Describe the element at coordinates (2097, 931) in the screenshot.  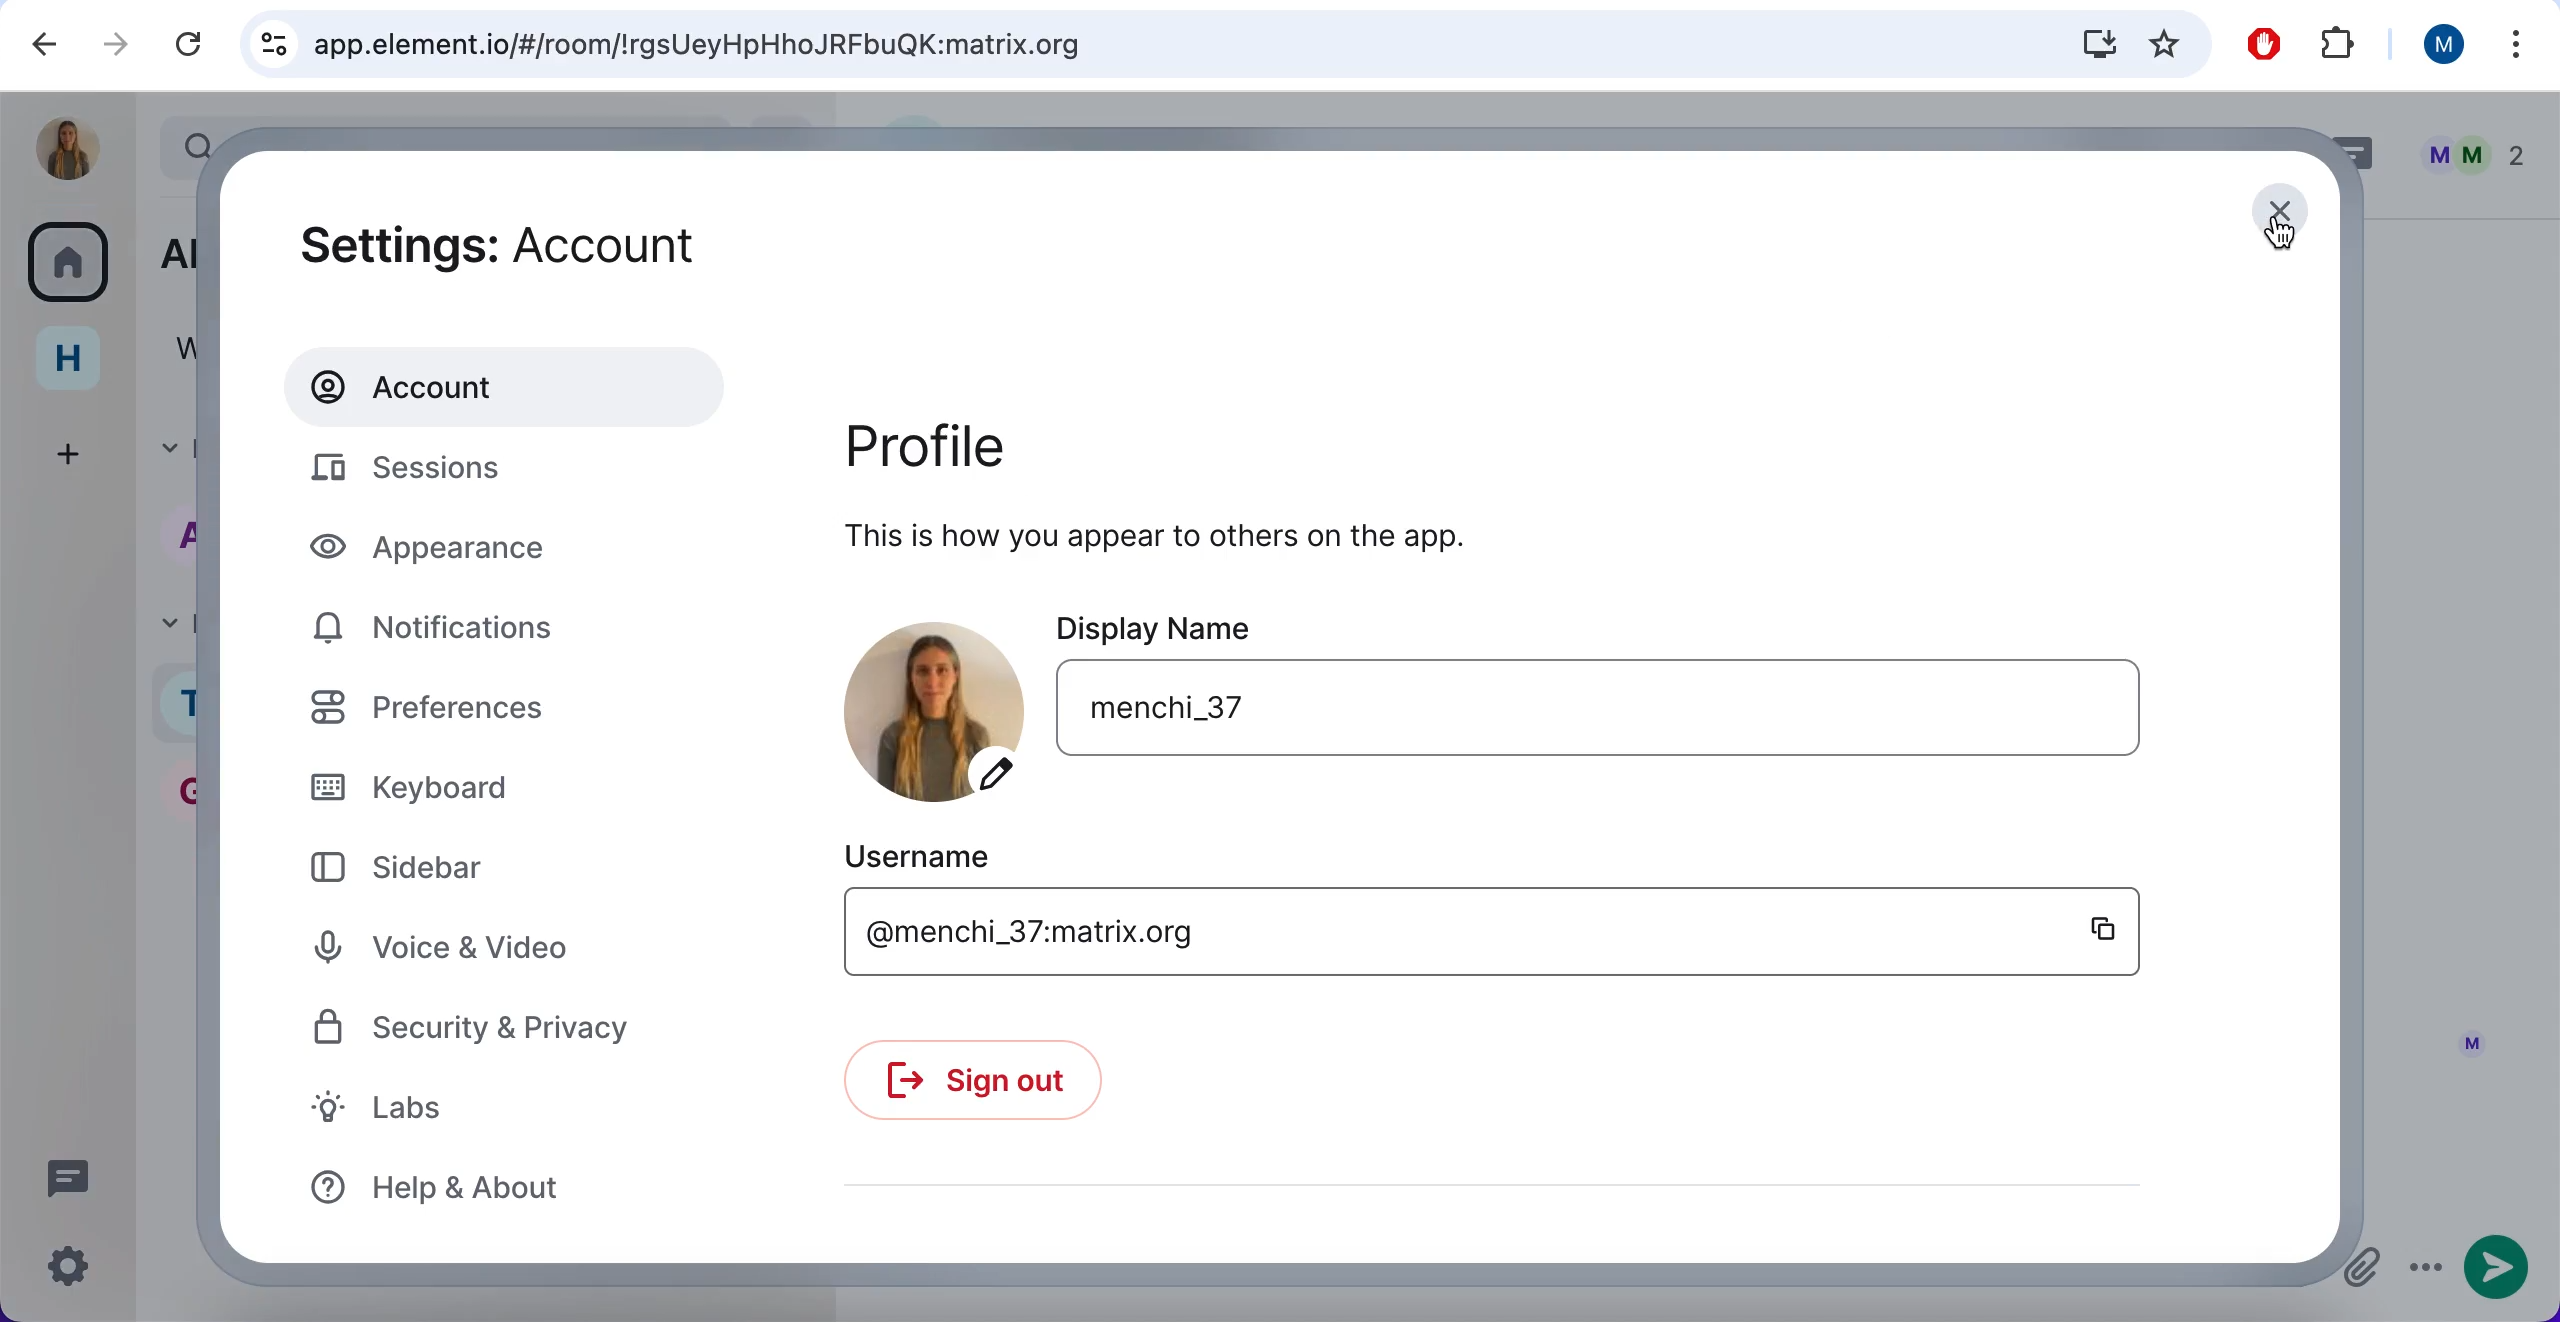
I see `copy` at that location.